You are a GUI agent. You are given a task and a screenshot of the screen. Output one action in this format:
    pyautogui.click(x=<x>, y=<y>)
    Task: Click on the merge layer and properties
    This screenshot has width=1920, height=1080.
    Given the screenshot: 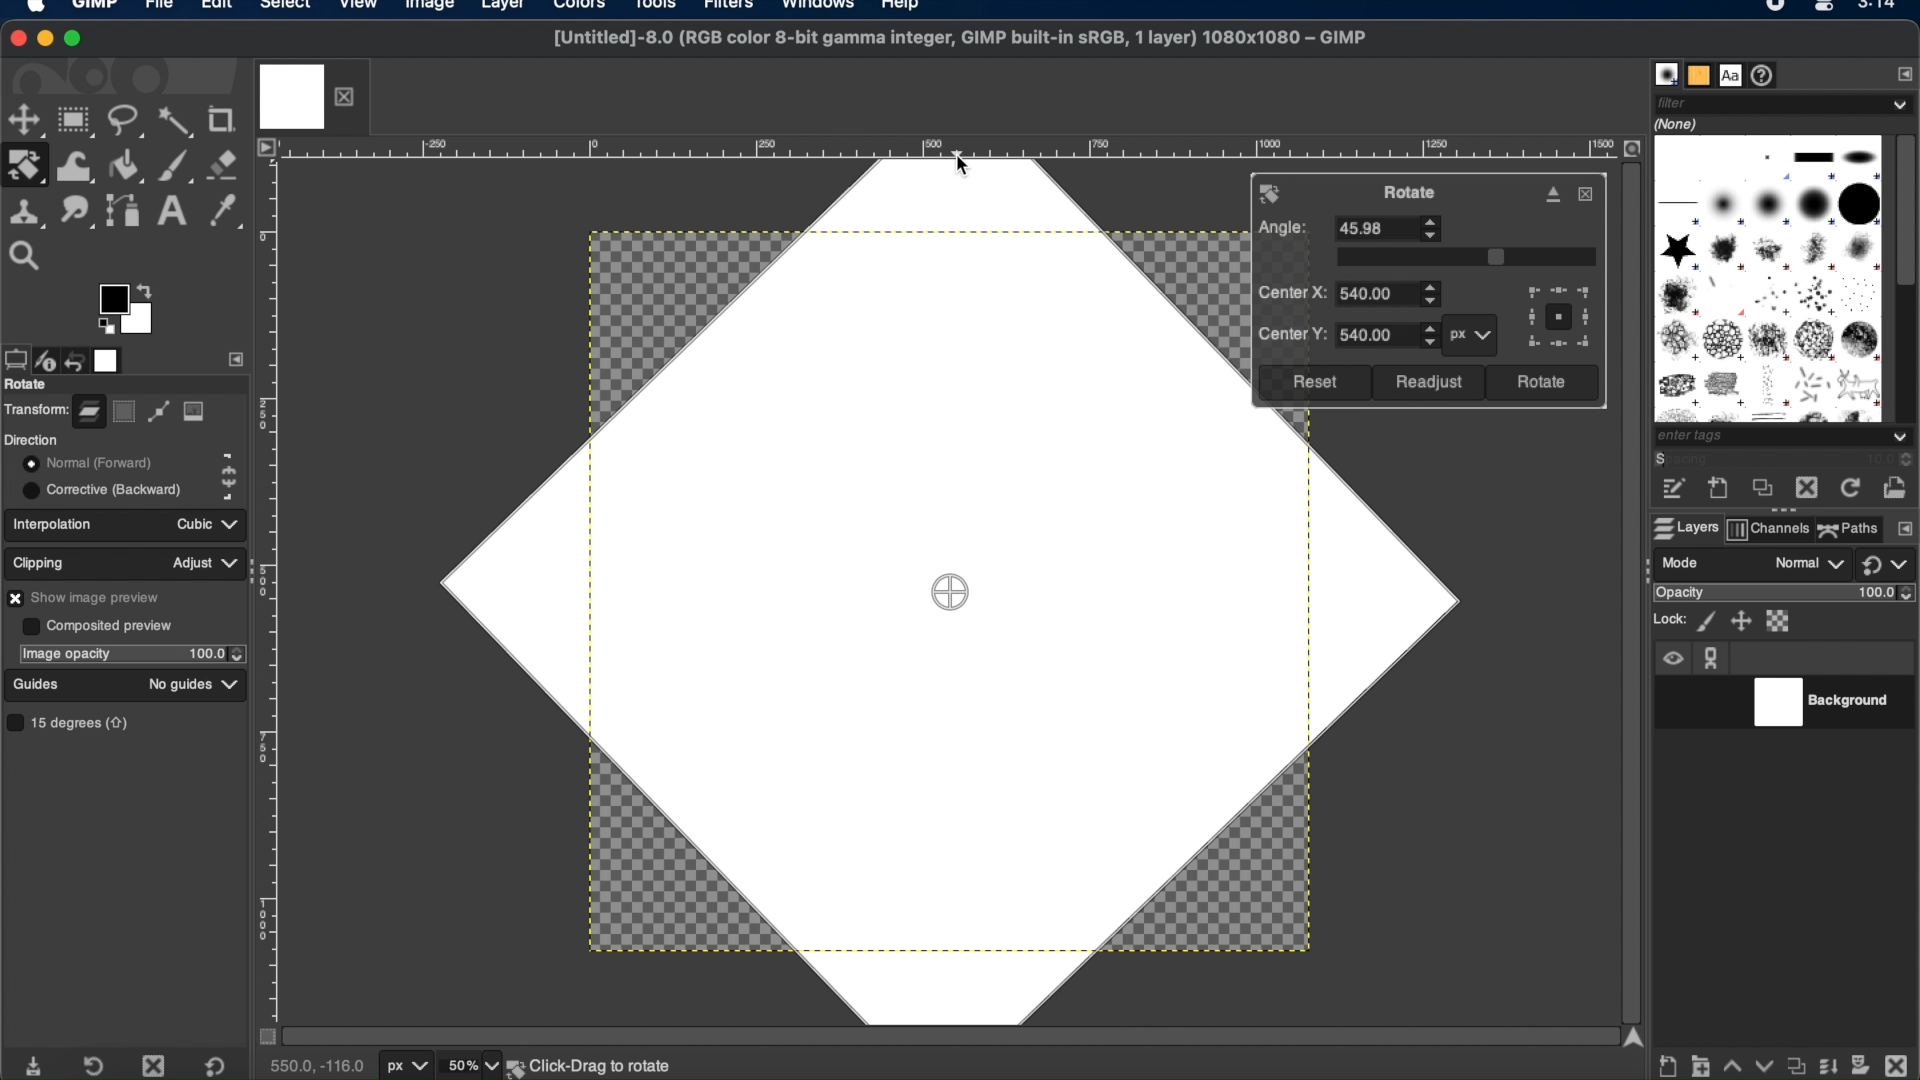 What is the action you would take?
    pyautogui.click(x=1825, y=1061)
    